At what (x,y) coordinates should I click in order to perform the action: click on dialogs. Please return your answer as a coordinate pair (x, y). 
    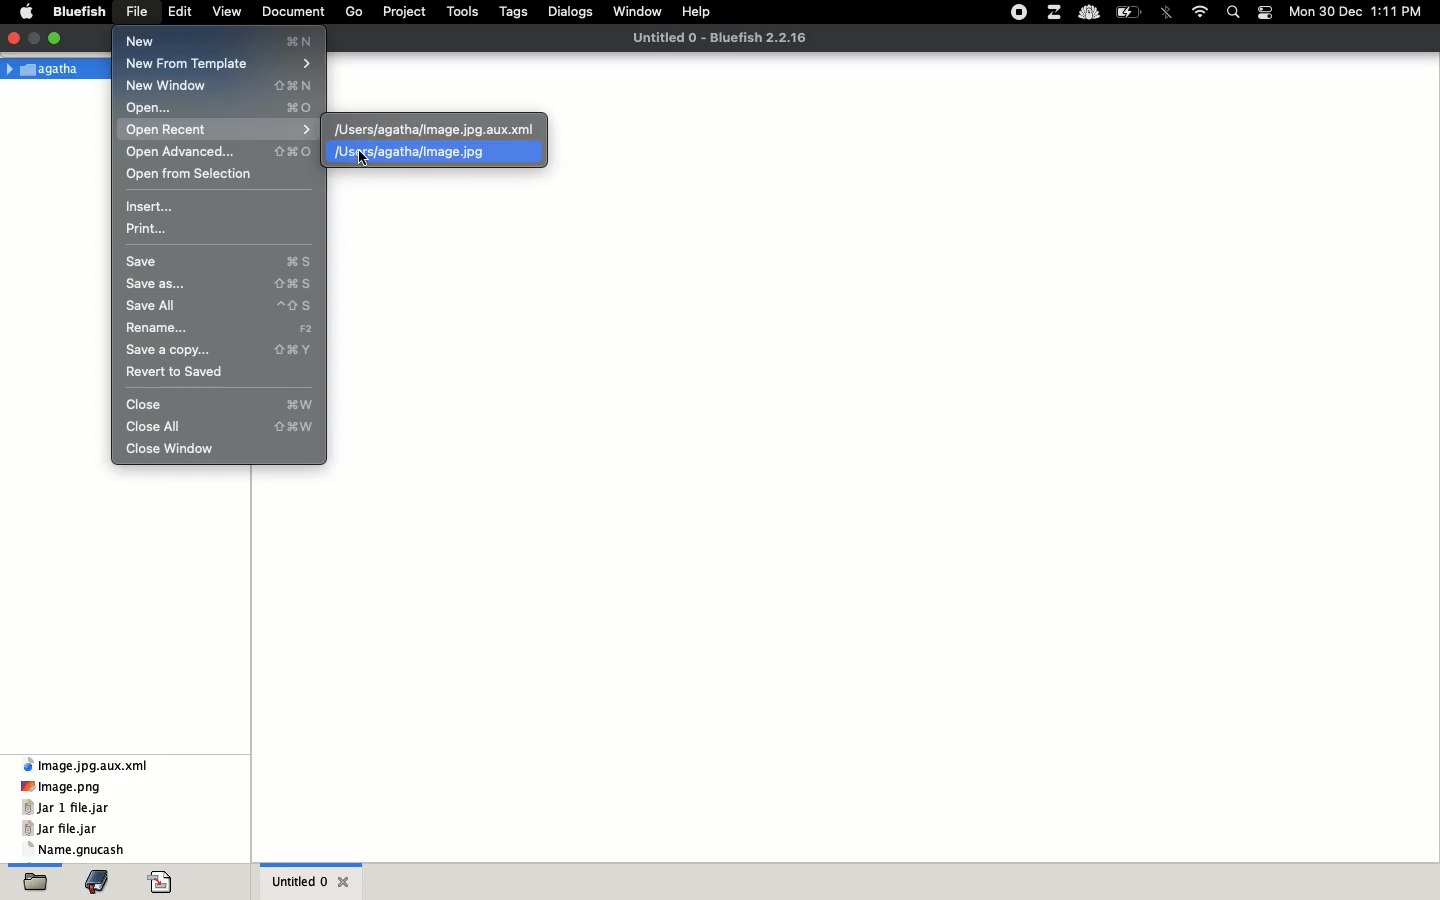
    Looking at the image, I should click on (571, 11).